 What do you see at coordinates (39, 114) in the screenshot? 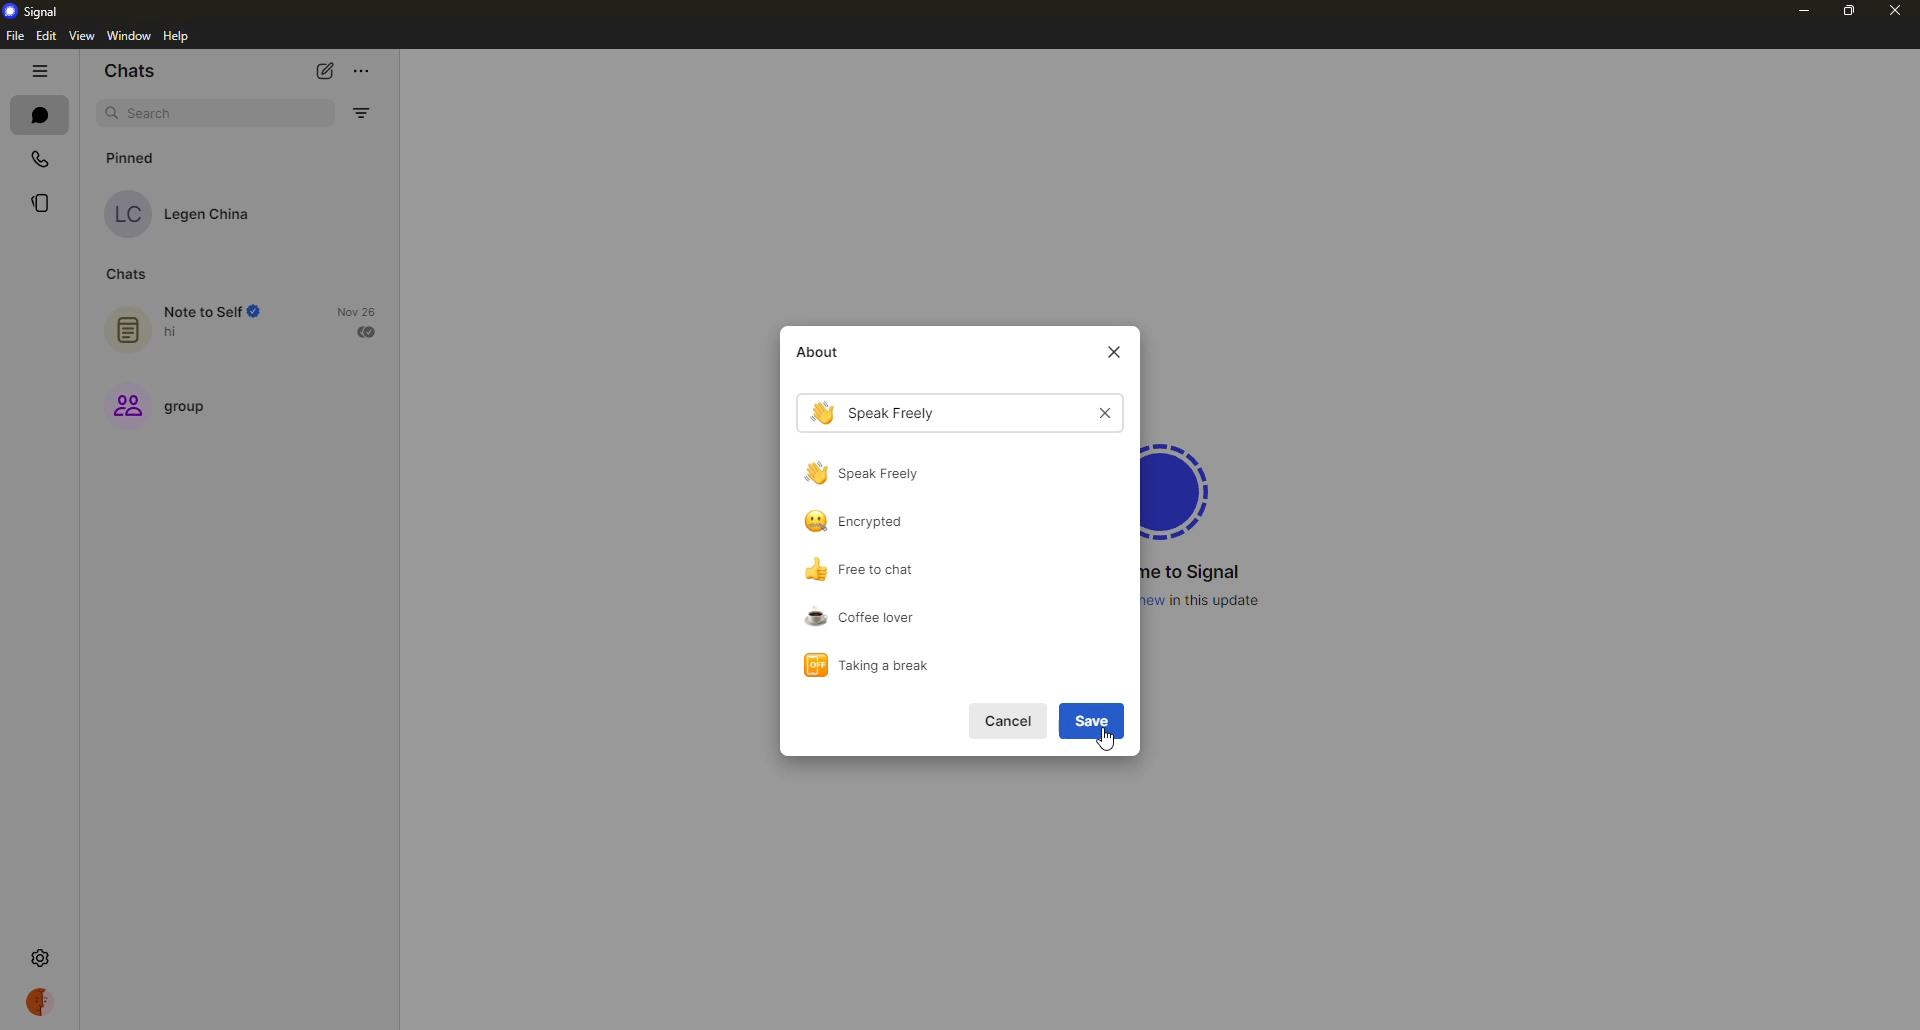
I see `chats` at bounding box center [39, 114].